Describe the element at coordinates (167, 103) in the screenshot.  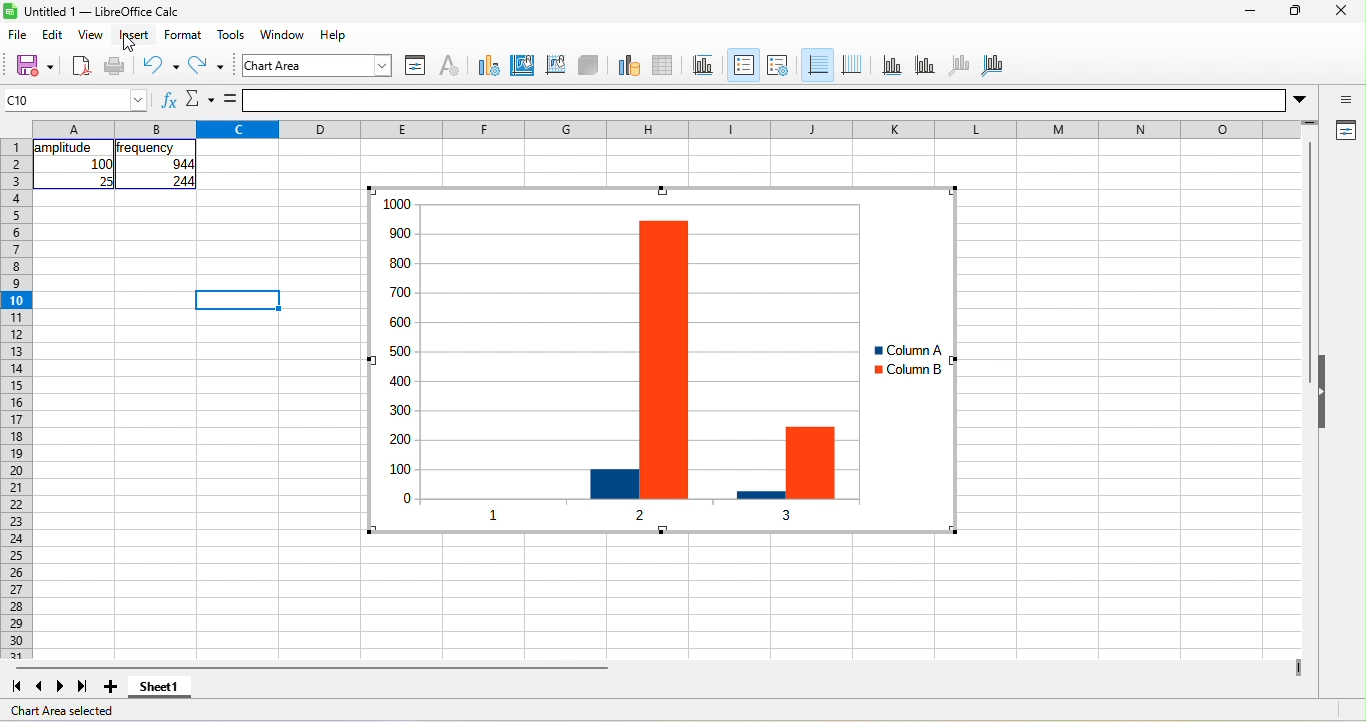
I see `function wizard` at that location.